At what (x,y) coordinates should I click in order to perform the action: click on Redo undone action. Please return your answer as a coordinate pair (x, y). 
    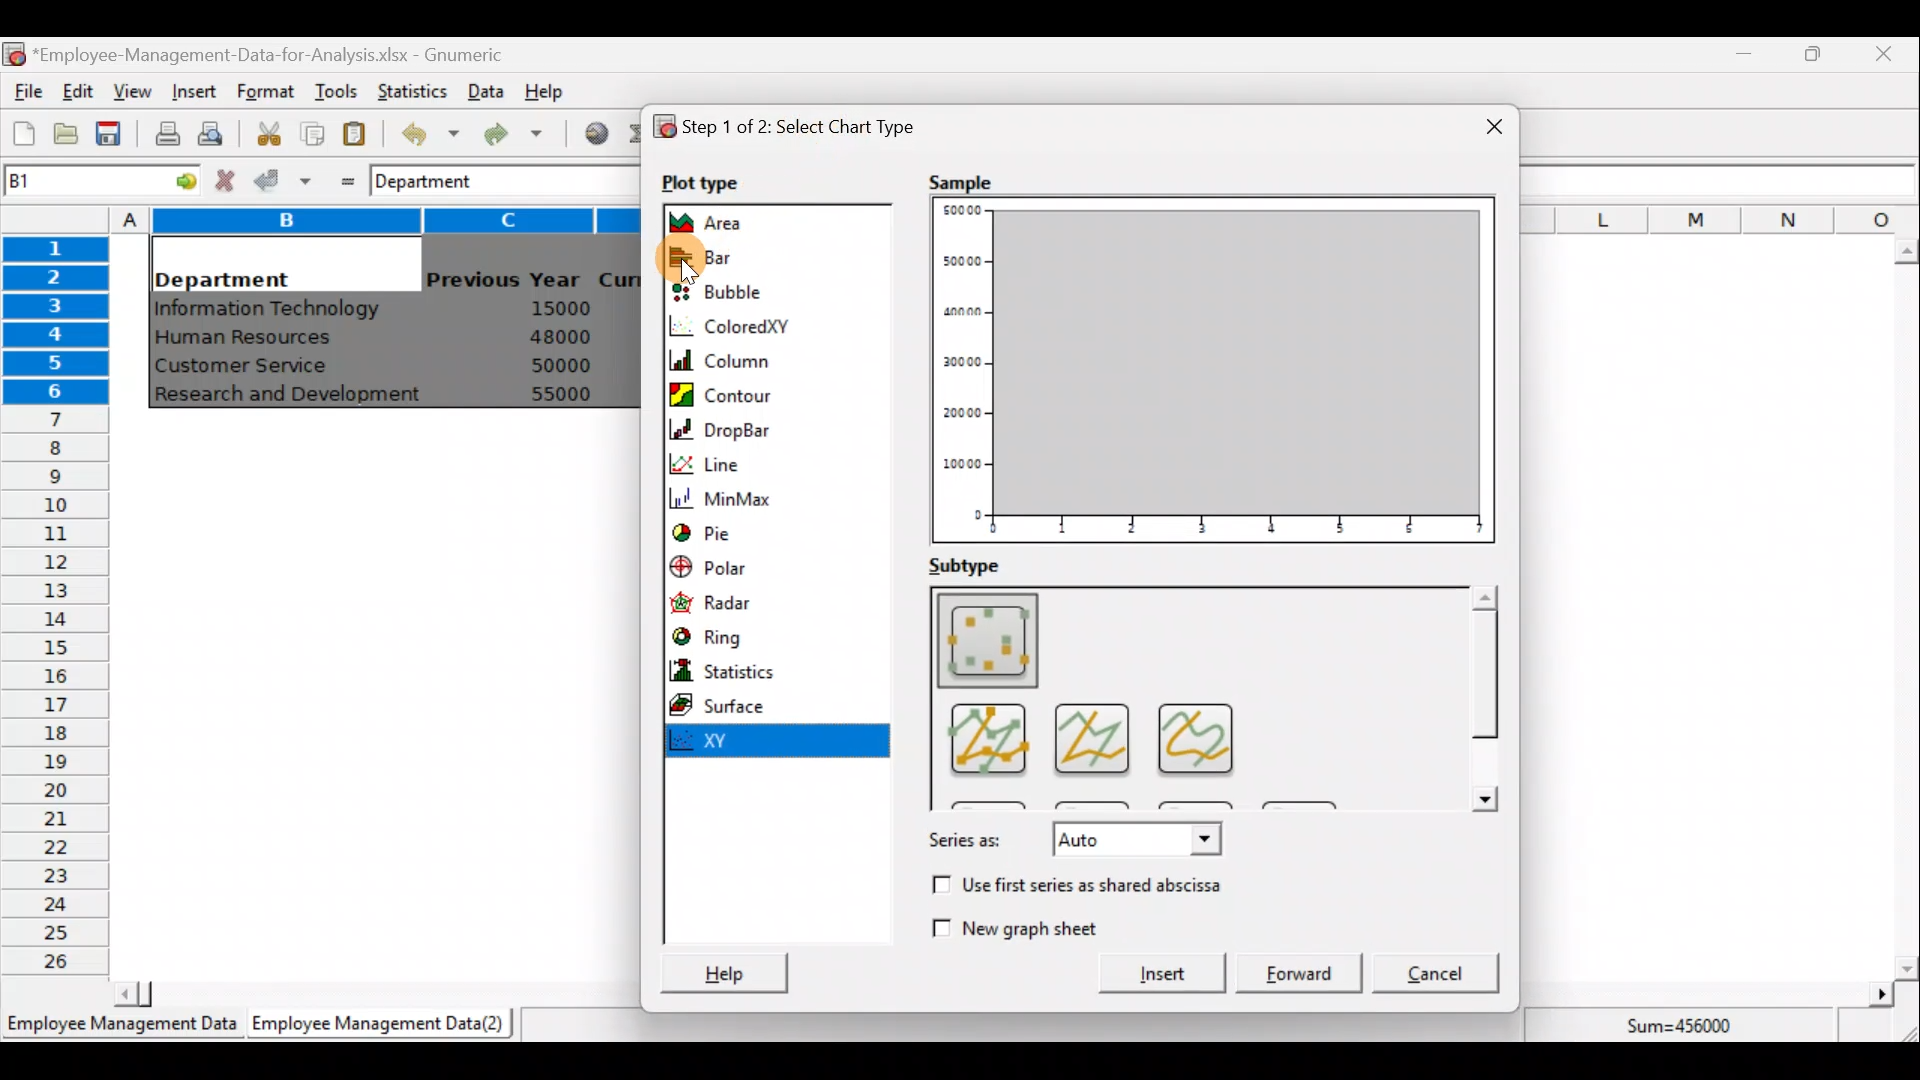
    Looking at the image, I should click on (509, 134).